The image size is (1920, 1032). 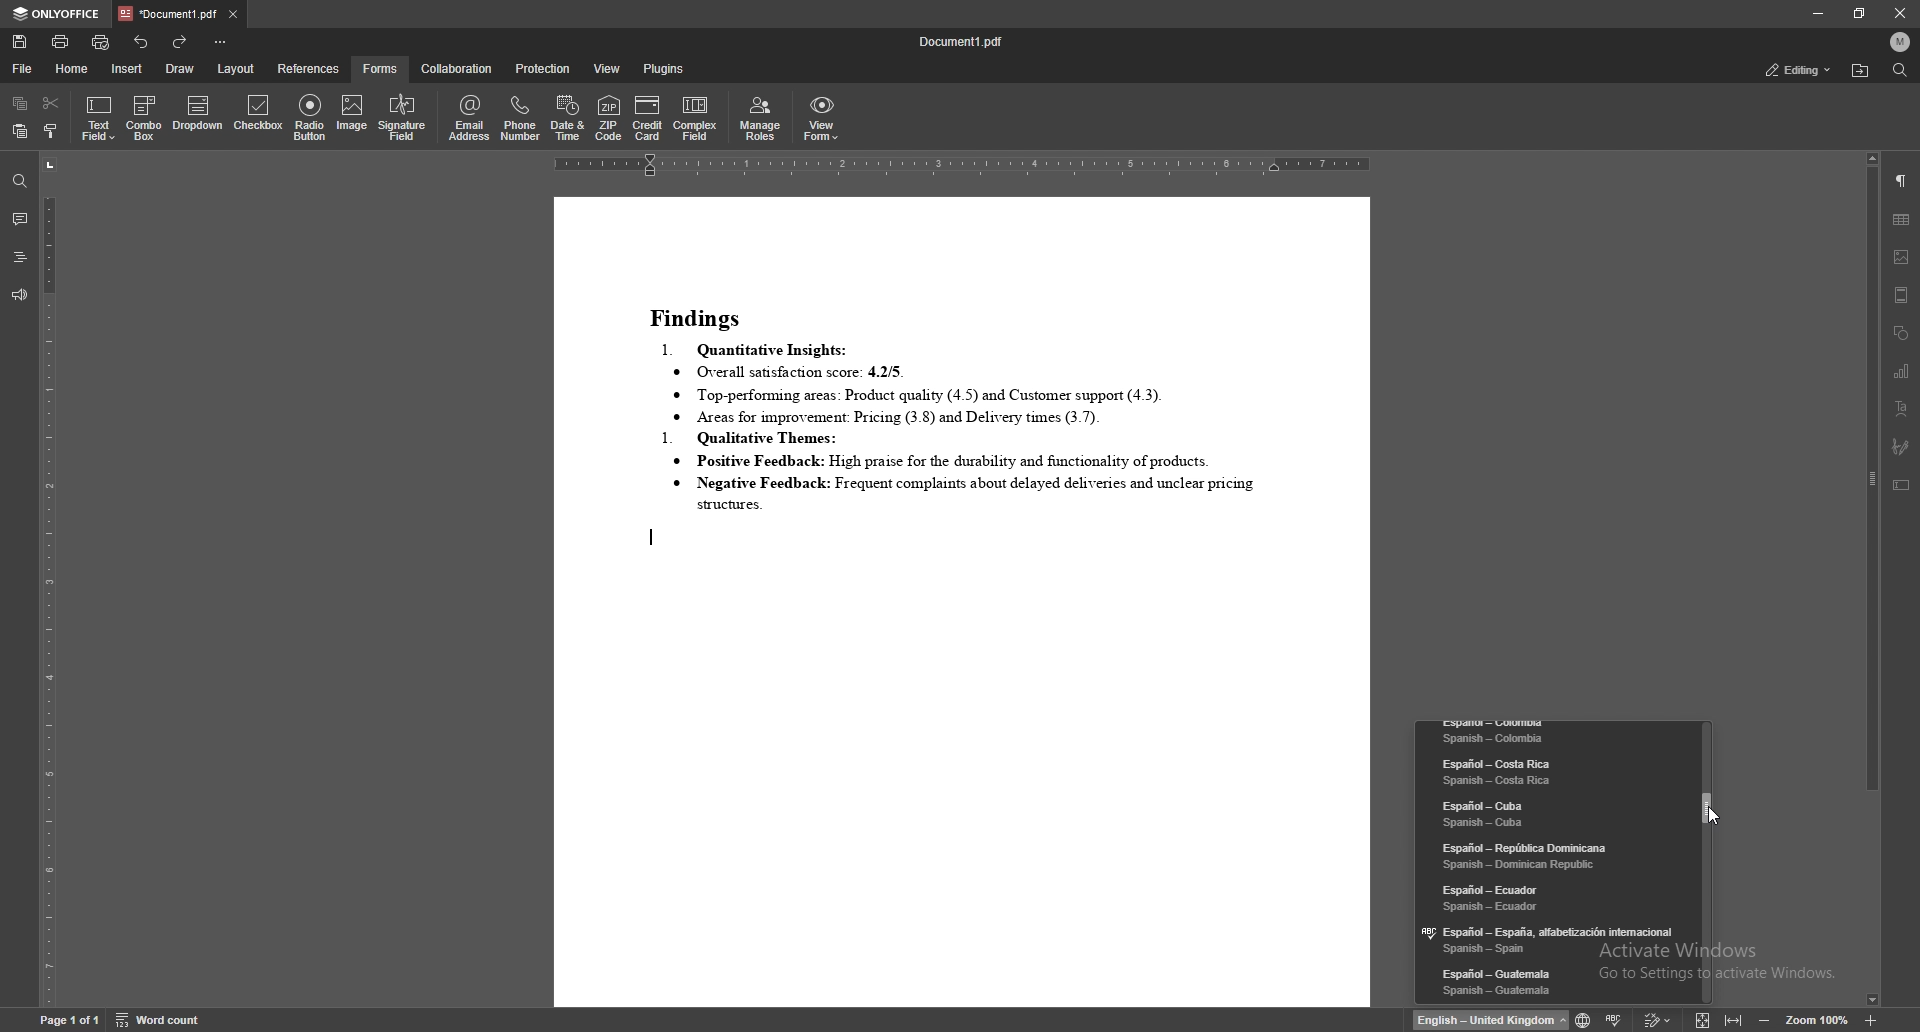 I want to click on save, so click(x=20, y=42).